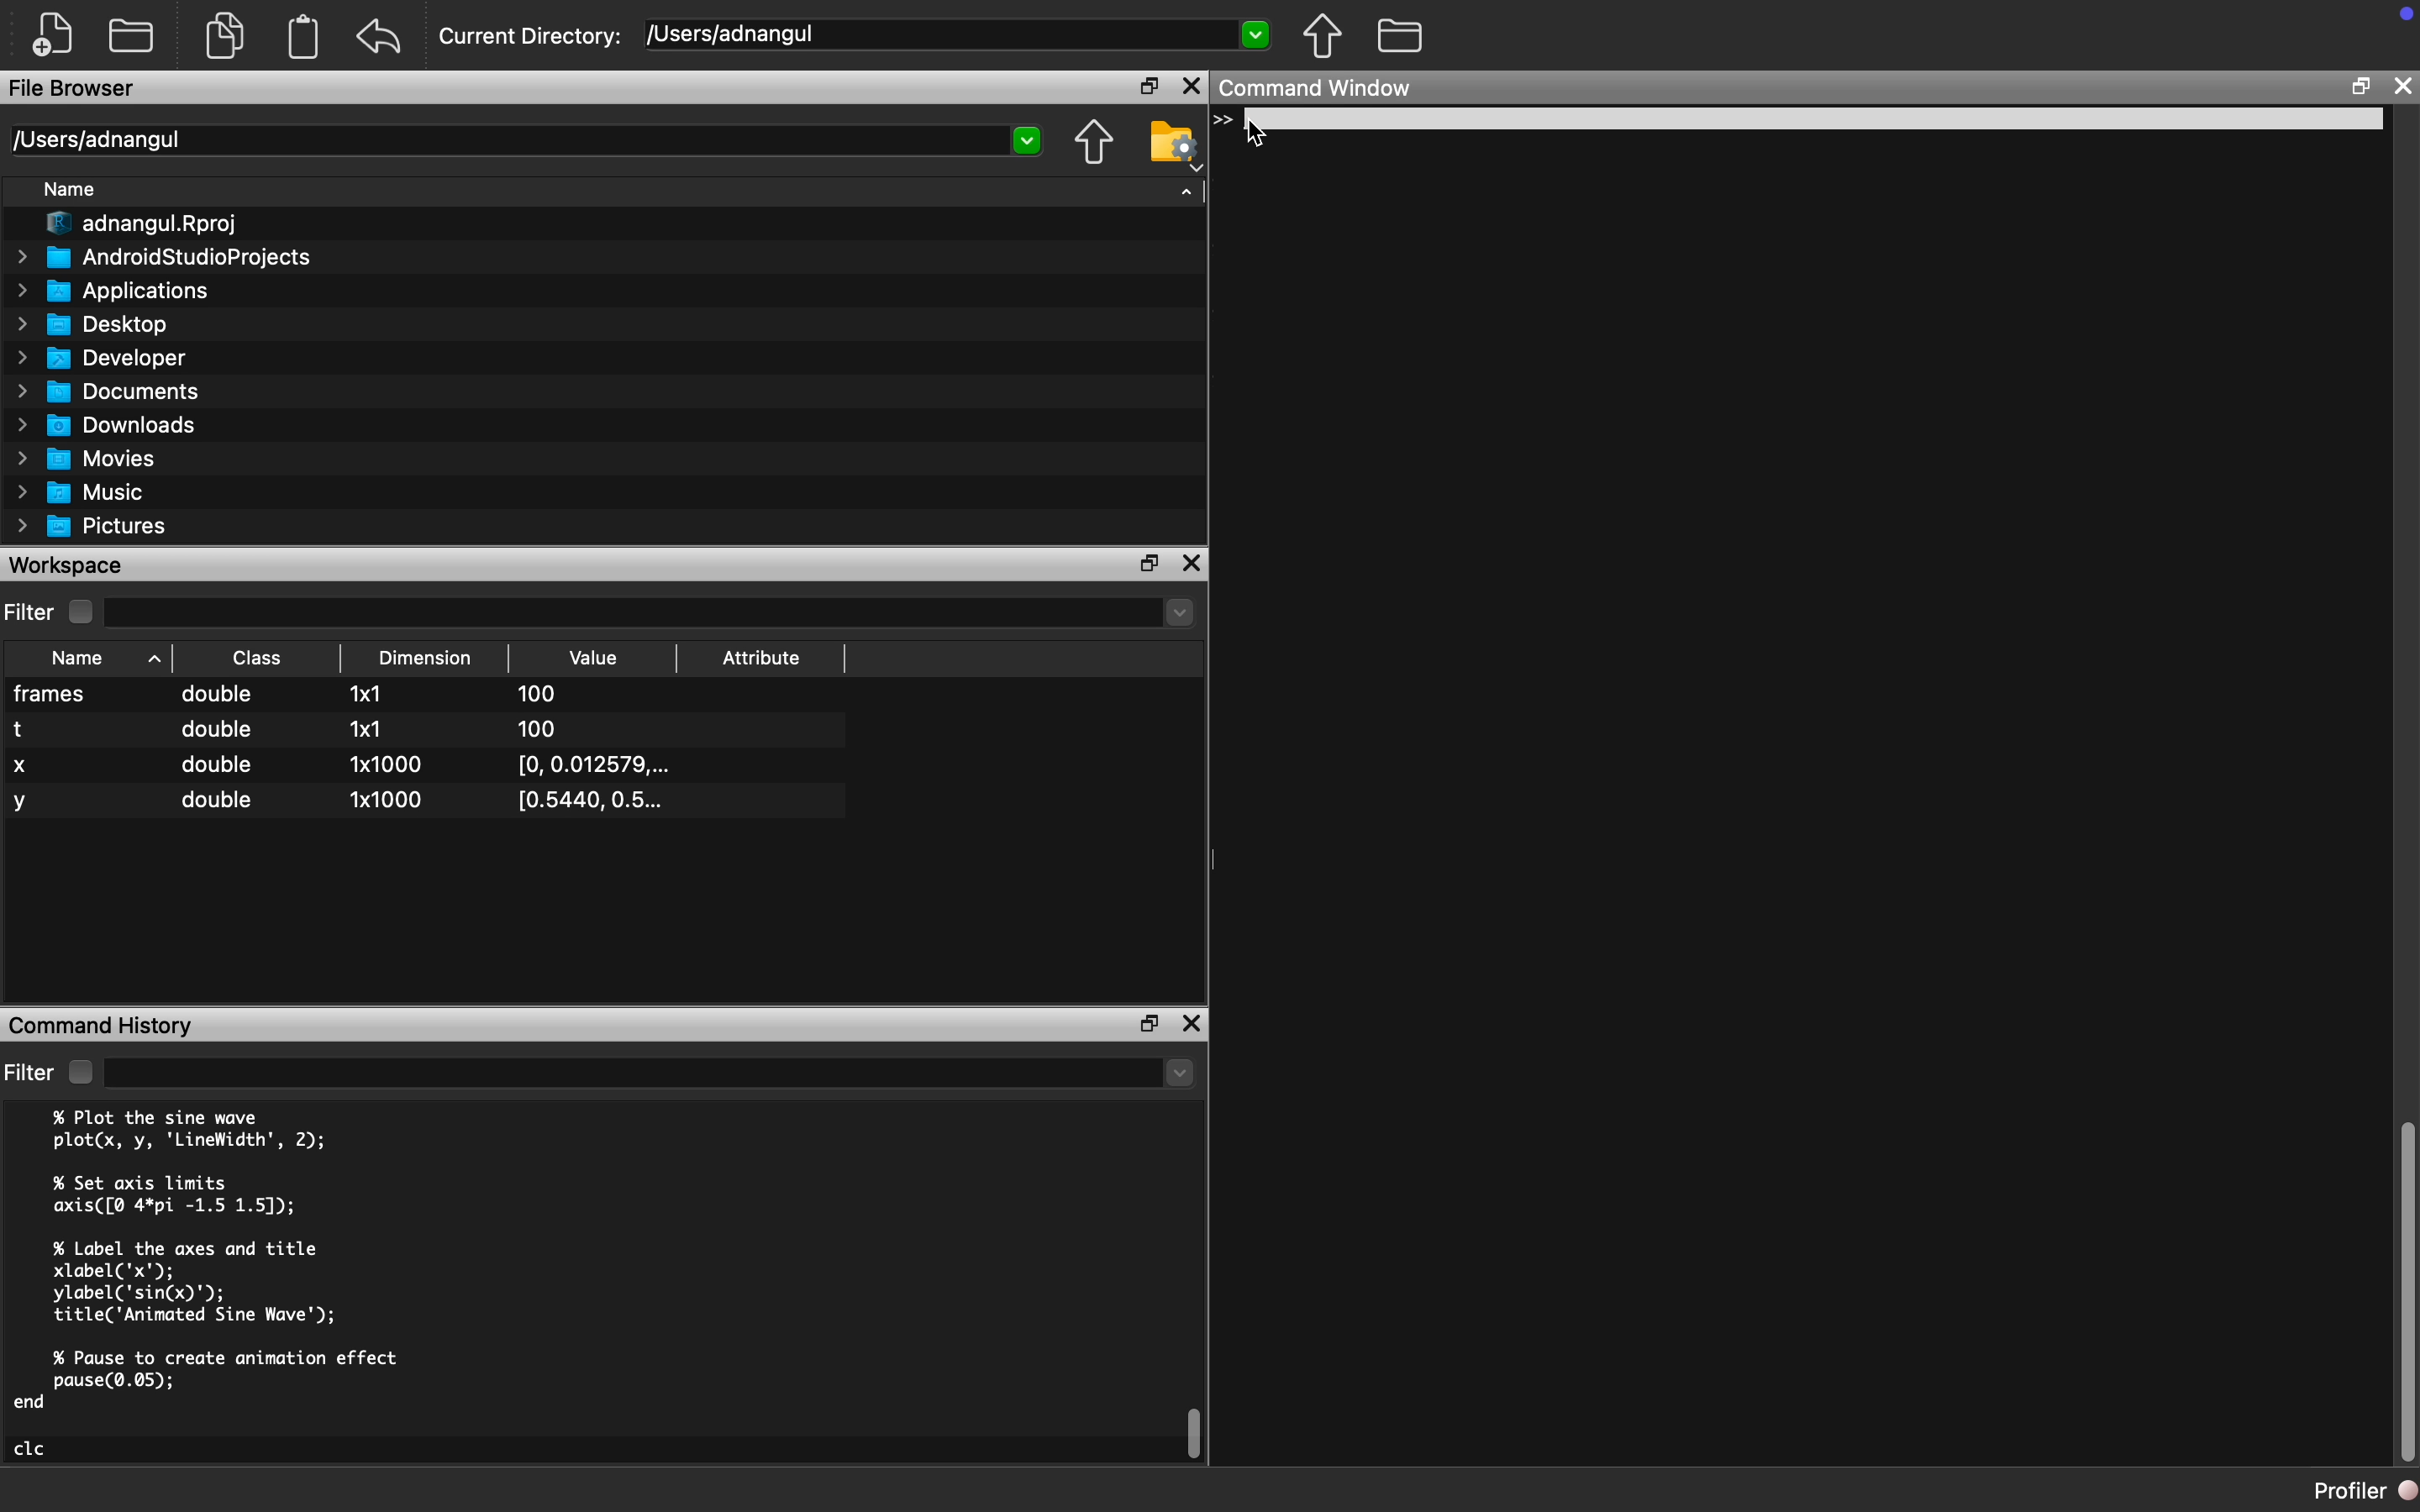 The image size is (2420, 1512). I want to click on Reset, so click(379, 39).